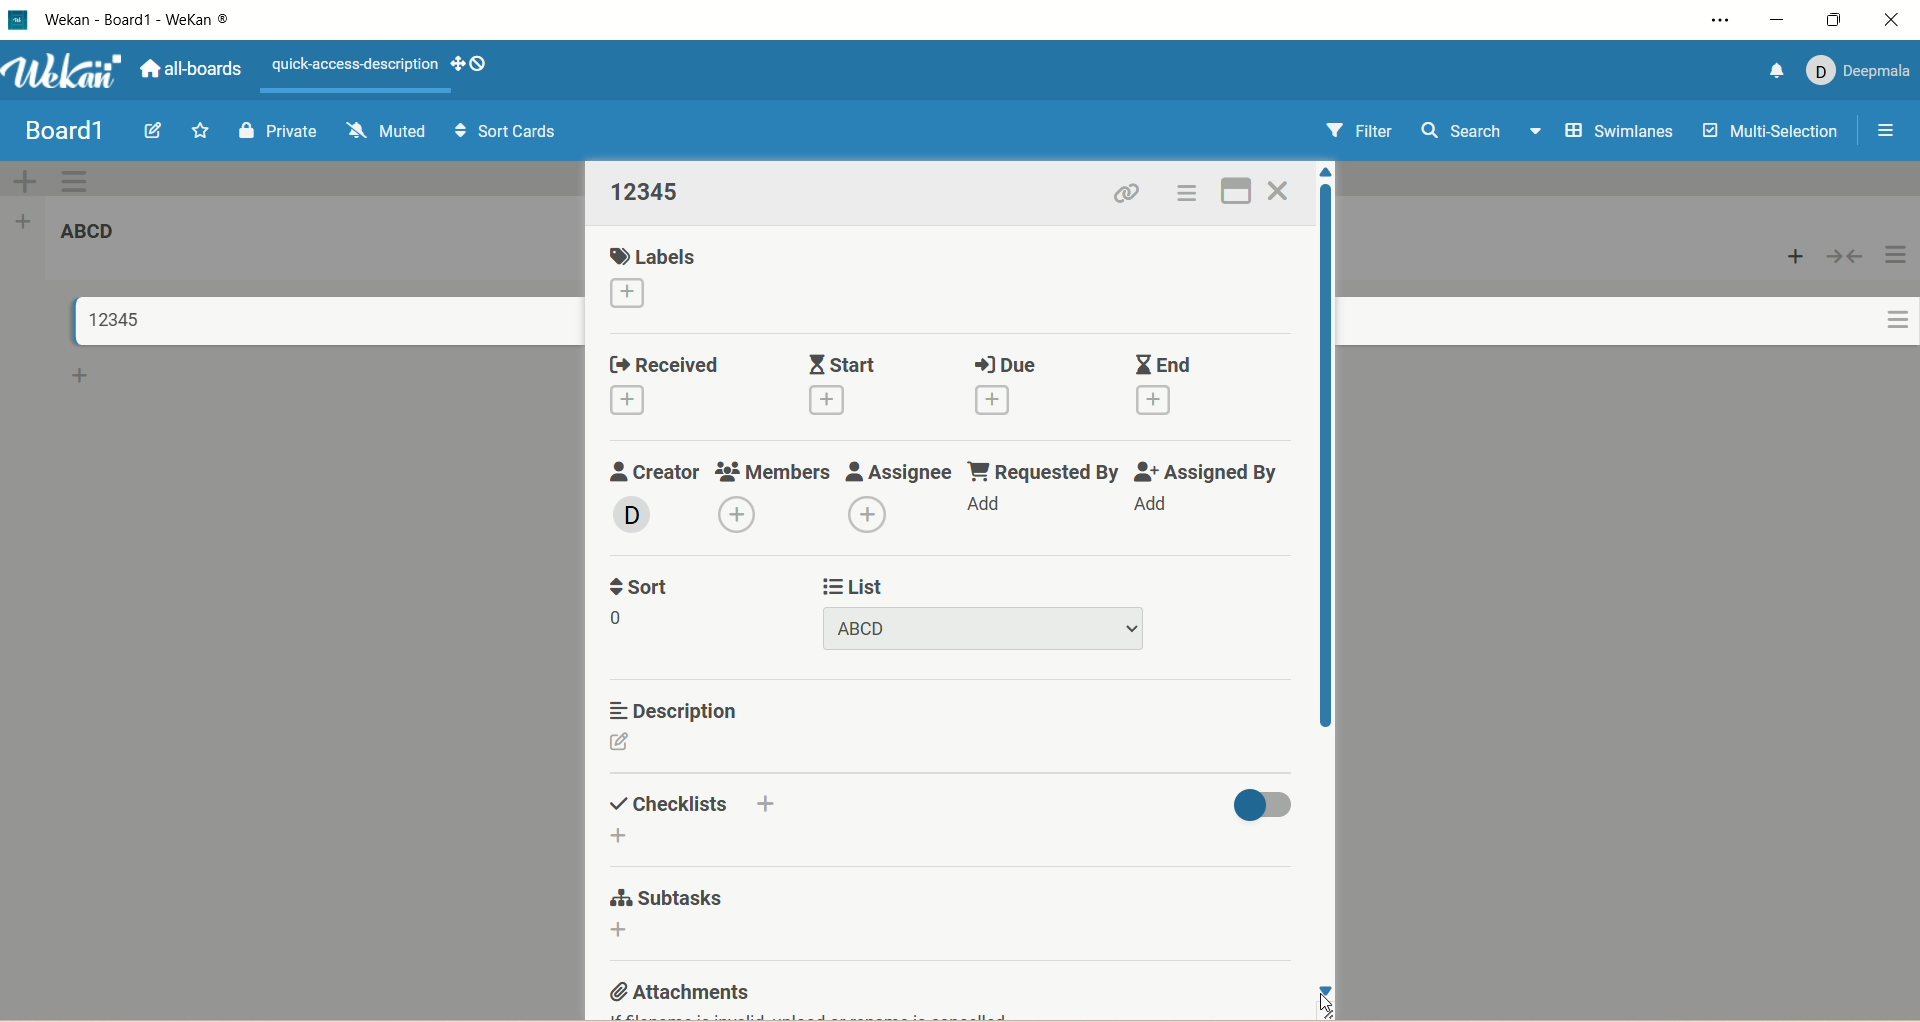  Describe the element at coordinates (844, 361) in the screenshot. I see `start` at that location.